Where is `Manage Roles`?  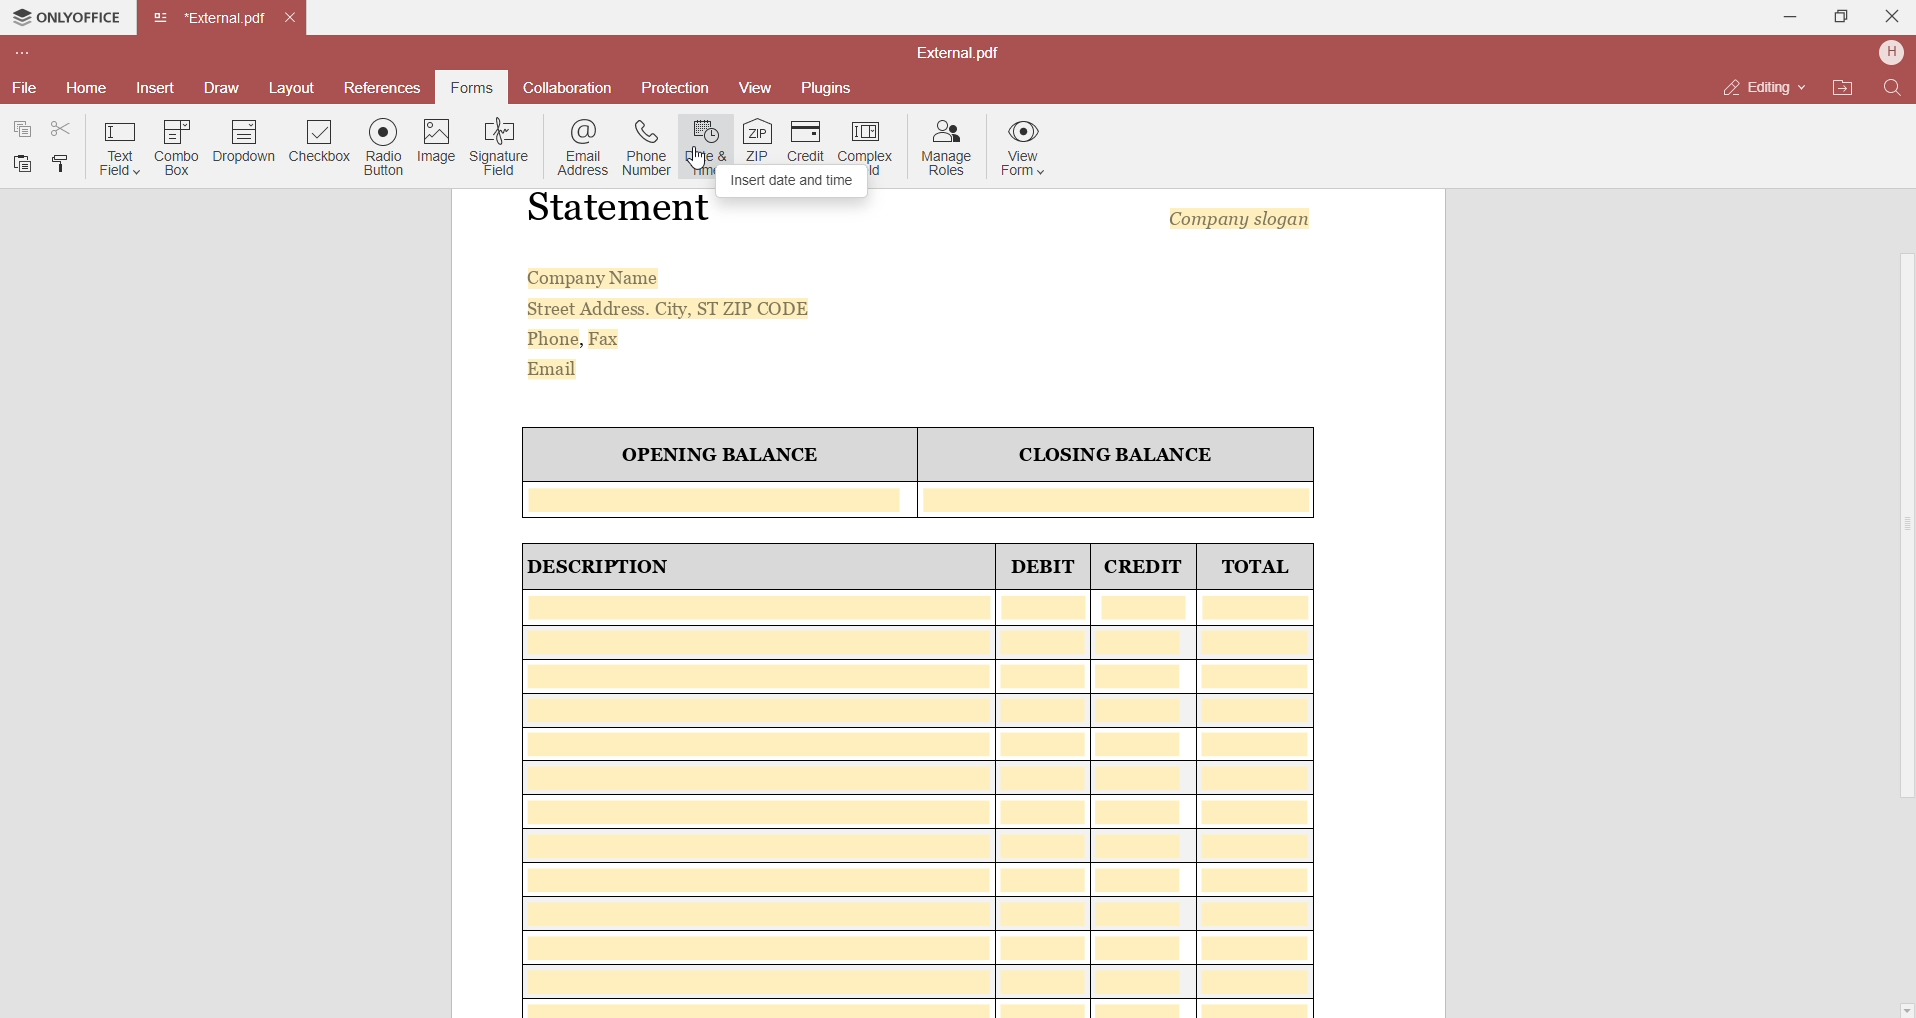
Manage Roles is located at coordinates (948, 147).